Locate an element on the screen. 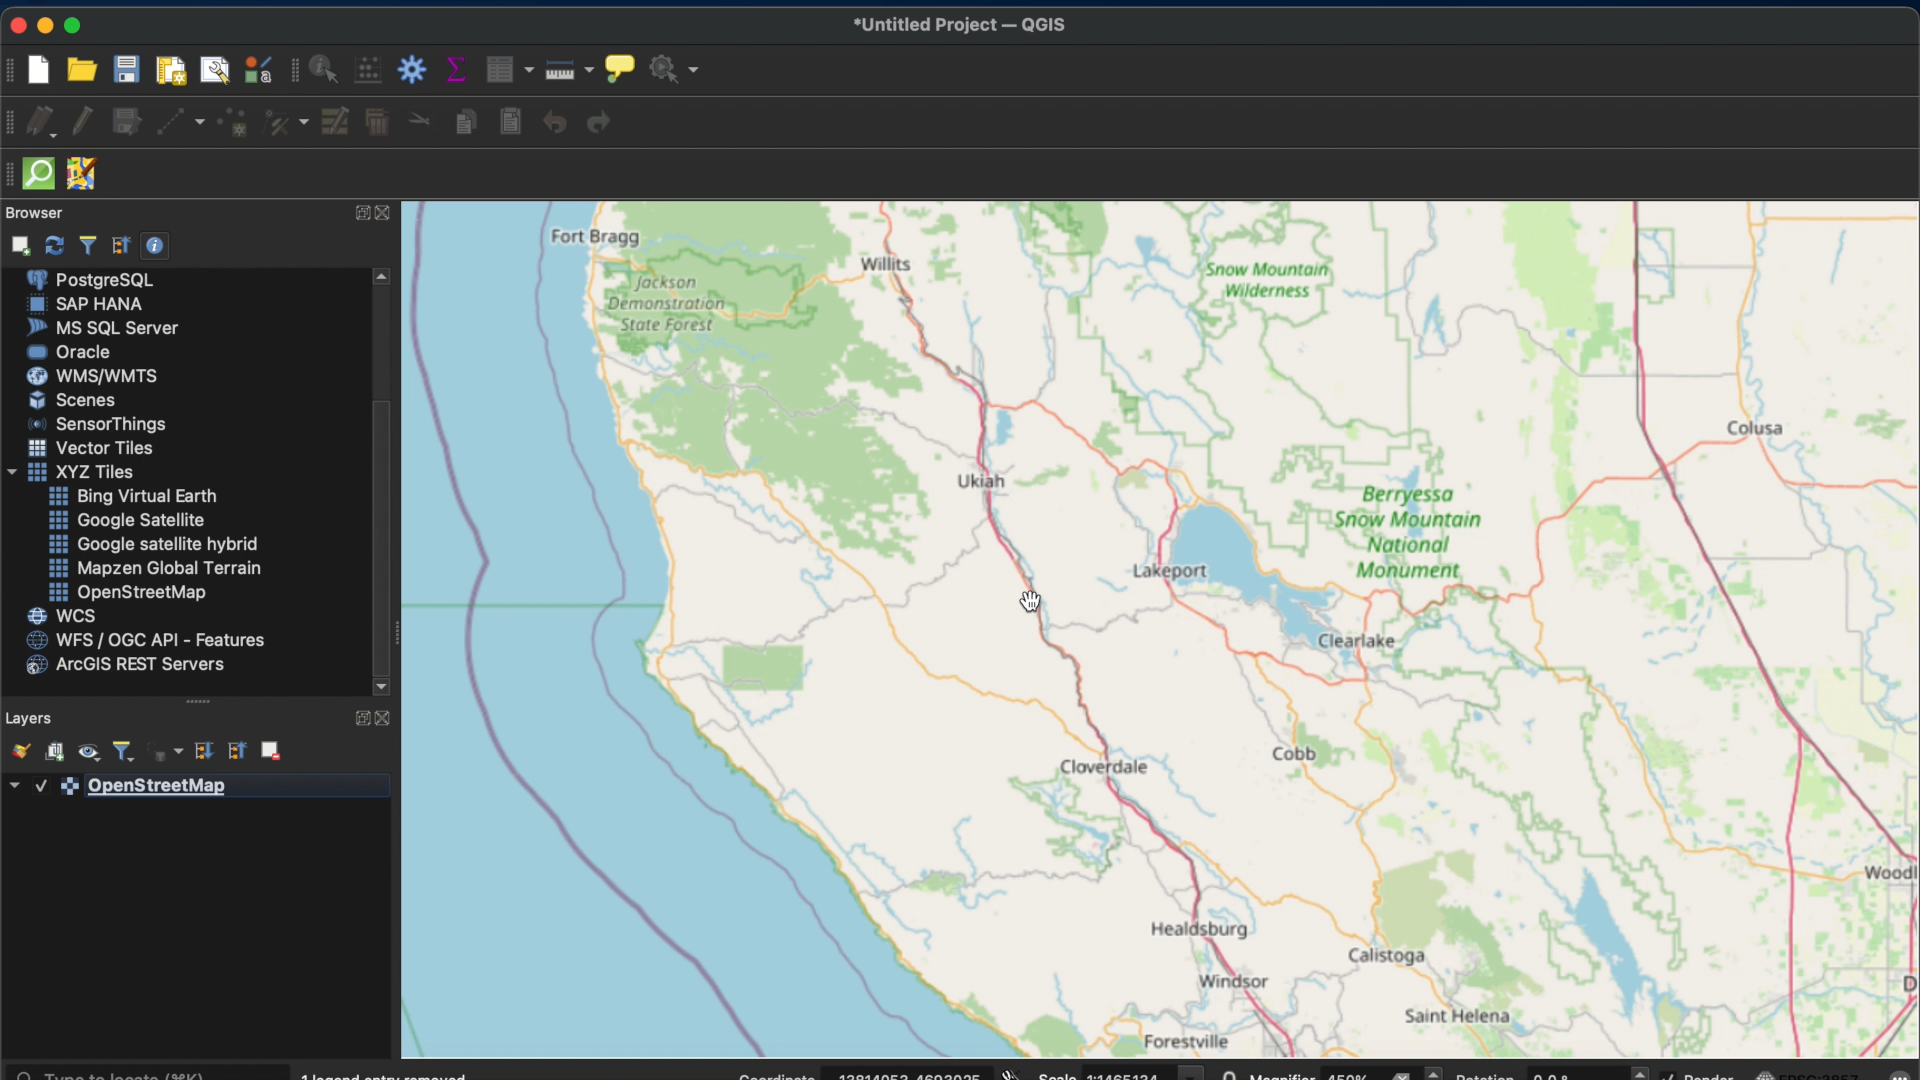 This screenshot has height=1080, width=1920. add point feature is located at coordinates (233, 123).